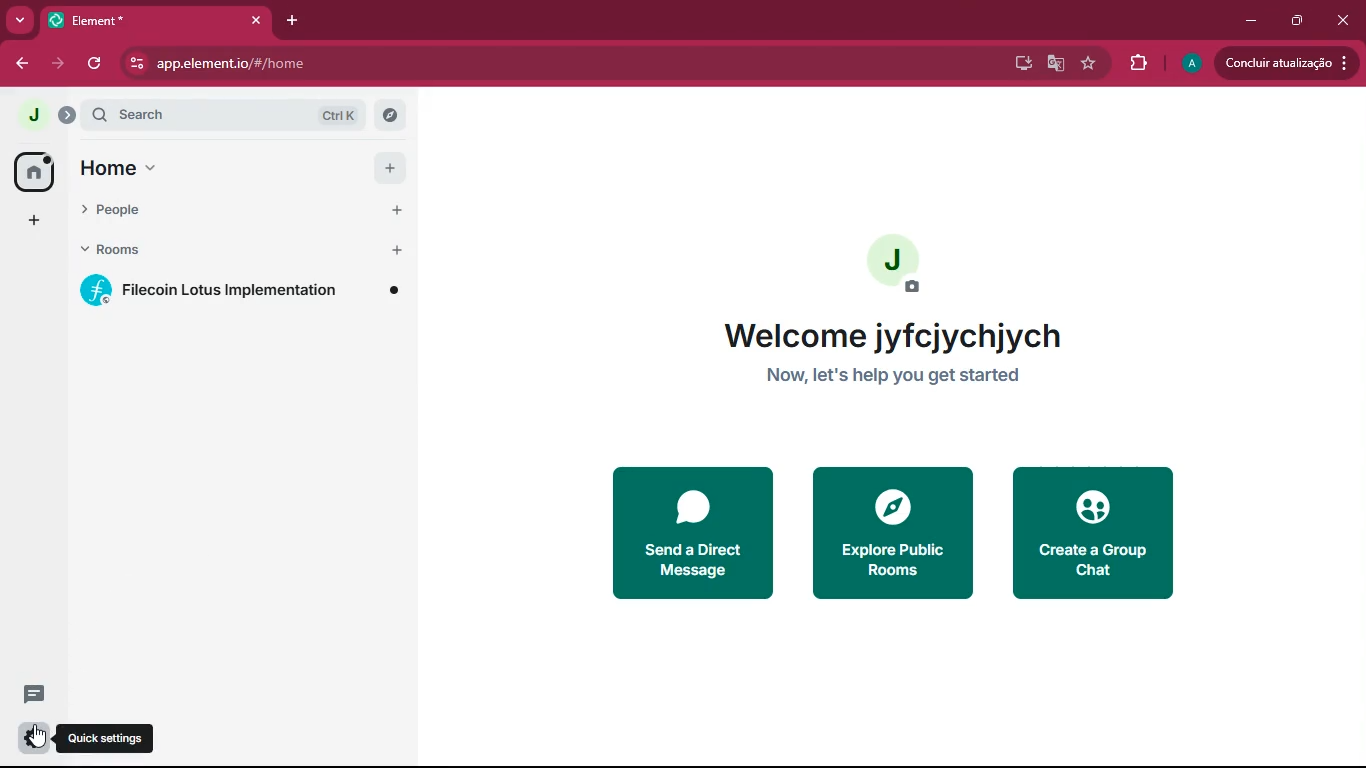 The height and width of the screenshot is (768, 1366). Describe the element at coordinates (1054, 63) in the screenshot. I see `google translate` at that location.